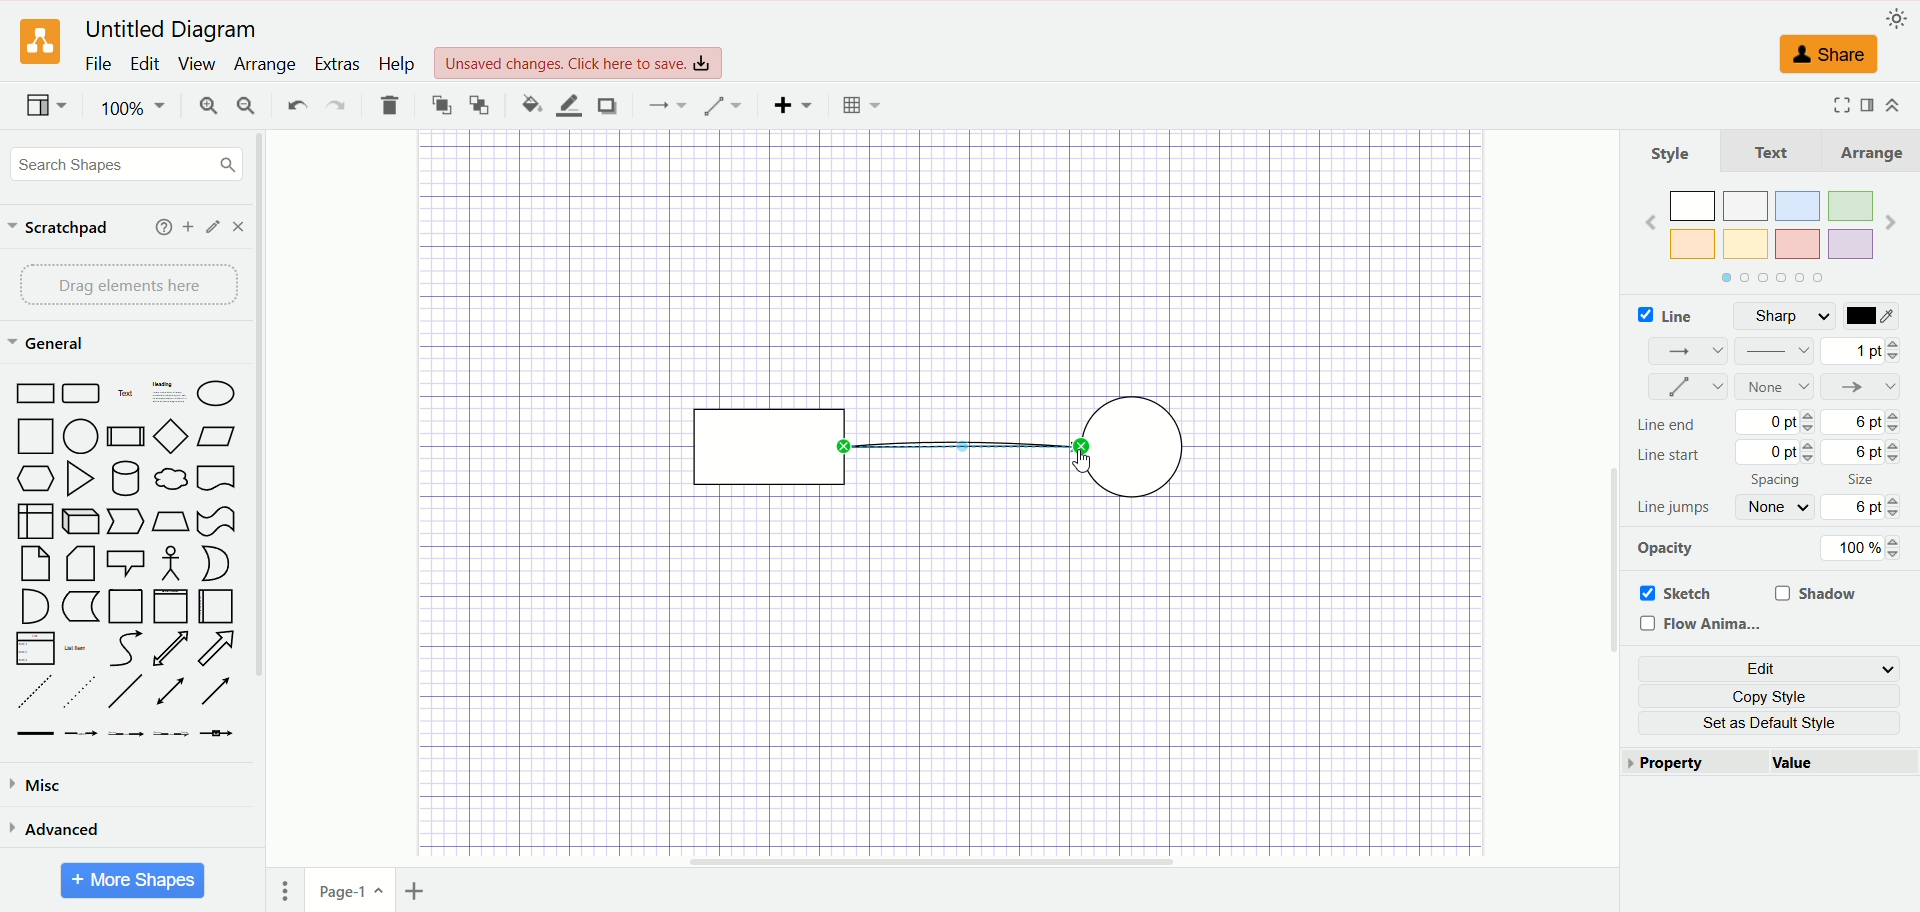 This screenshot has width=1920, height=912. I want to click on 6 pt, so click(1863, 454).